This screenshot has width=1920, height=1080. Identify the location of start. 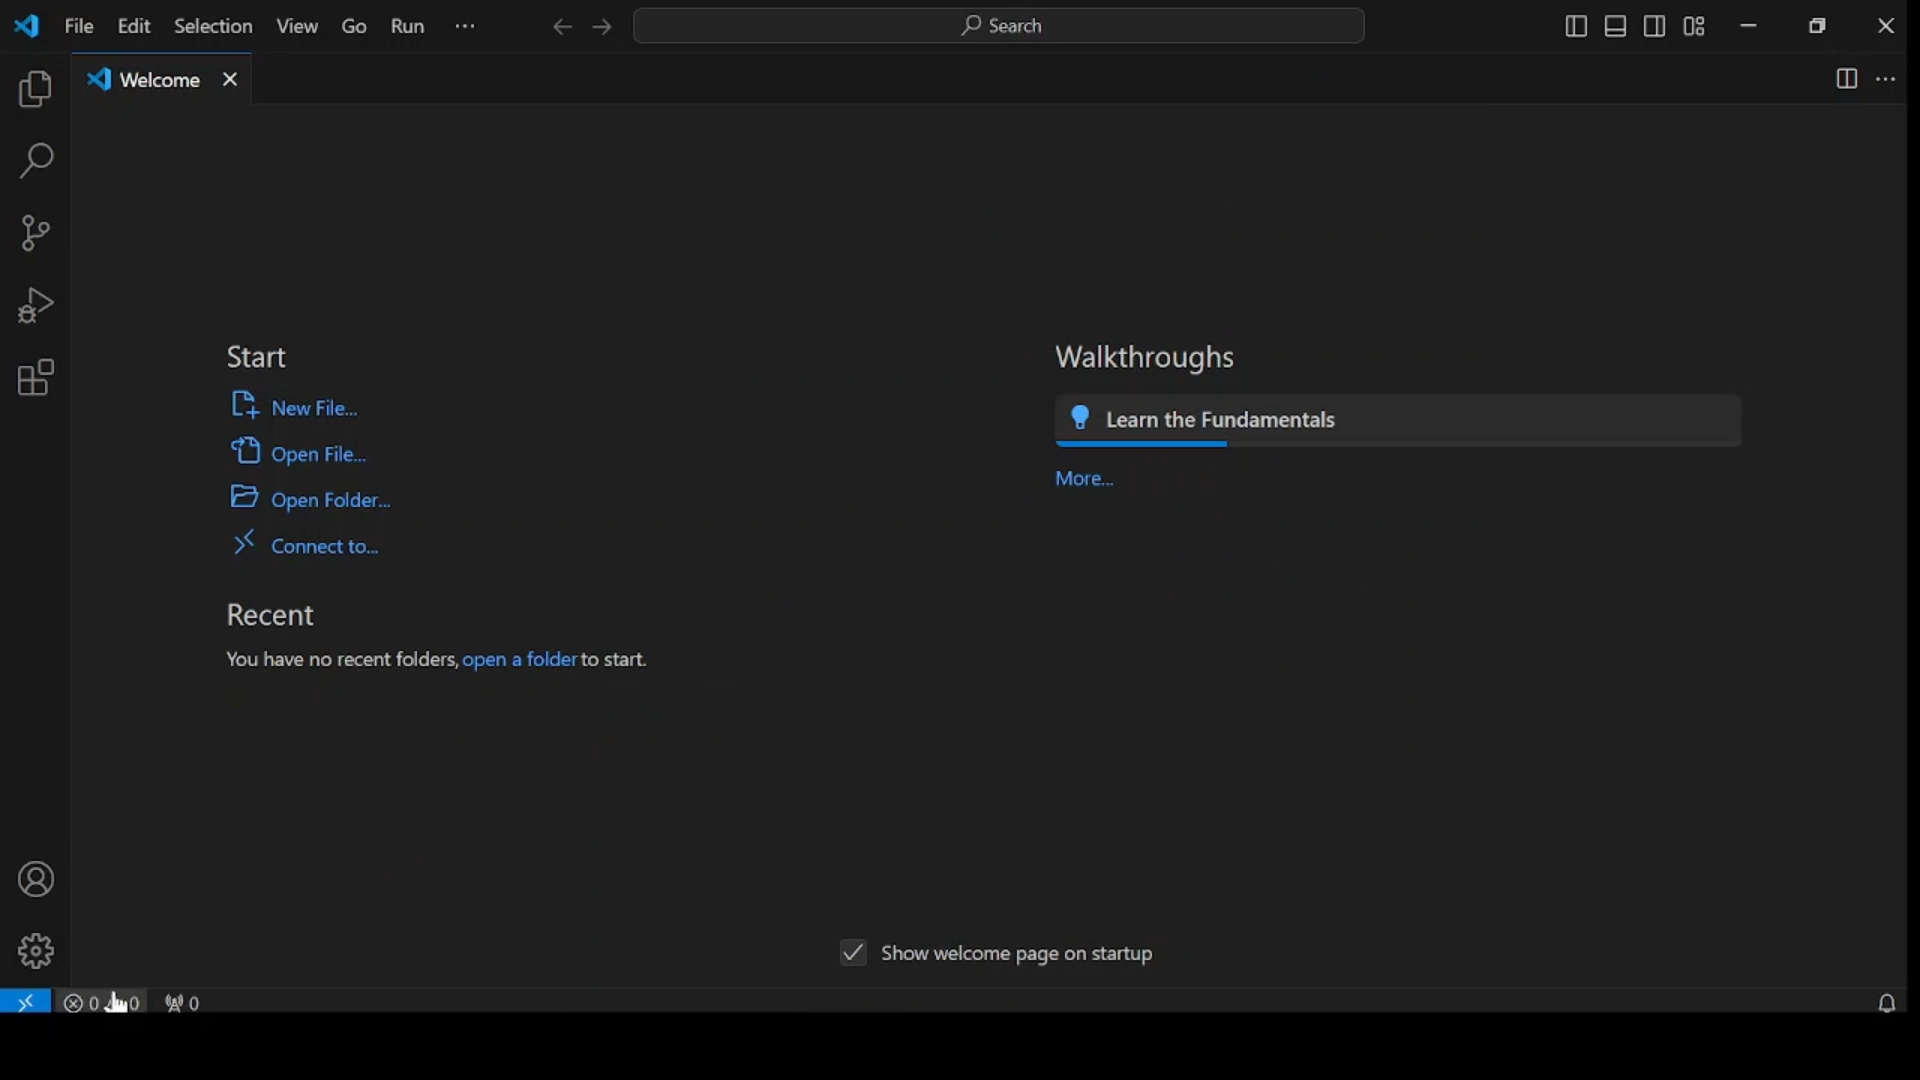
(260, 356).